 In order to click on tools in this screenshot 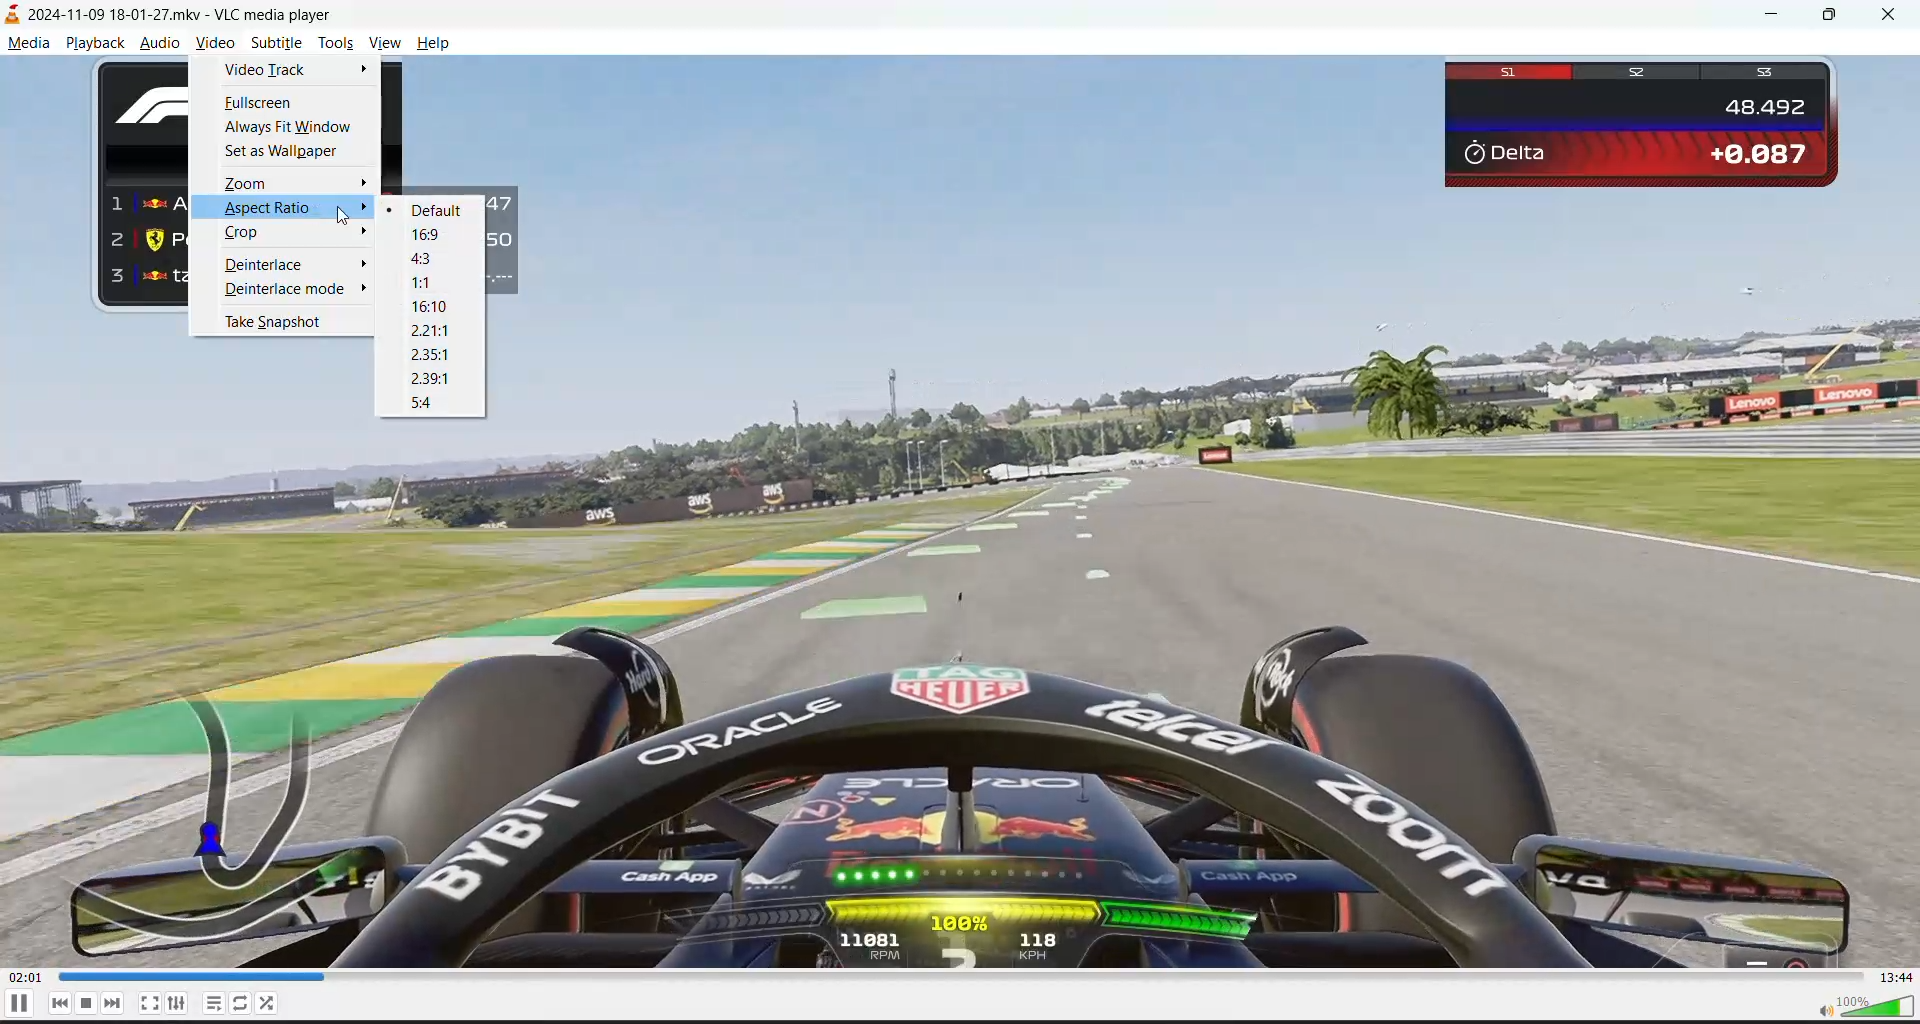, I will do `click(339, 44)`.